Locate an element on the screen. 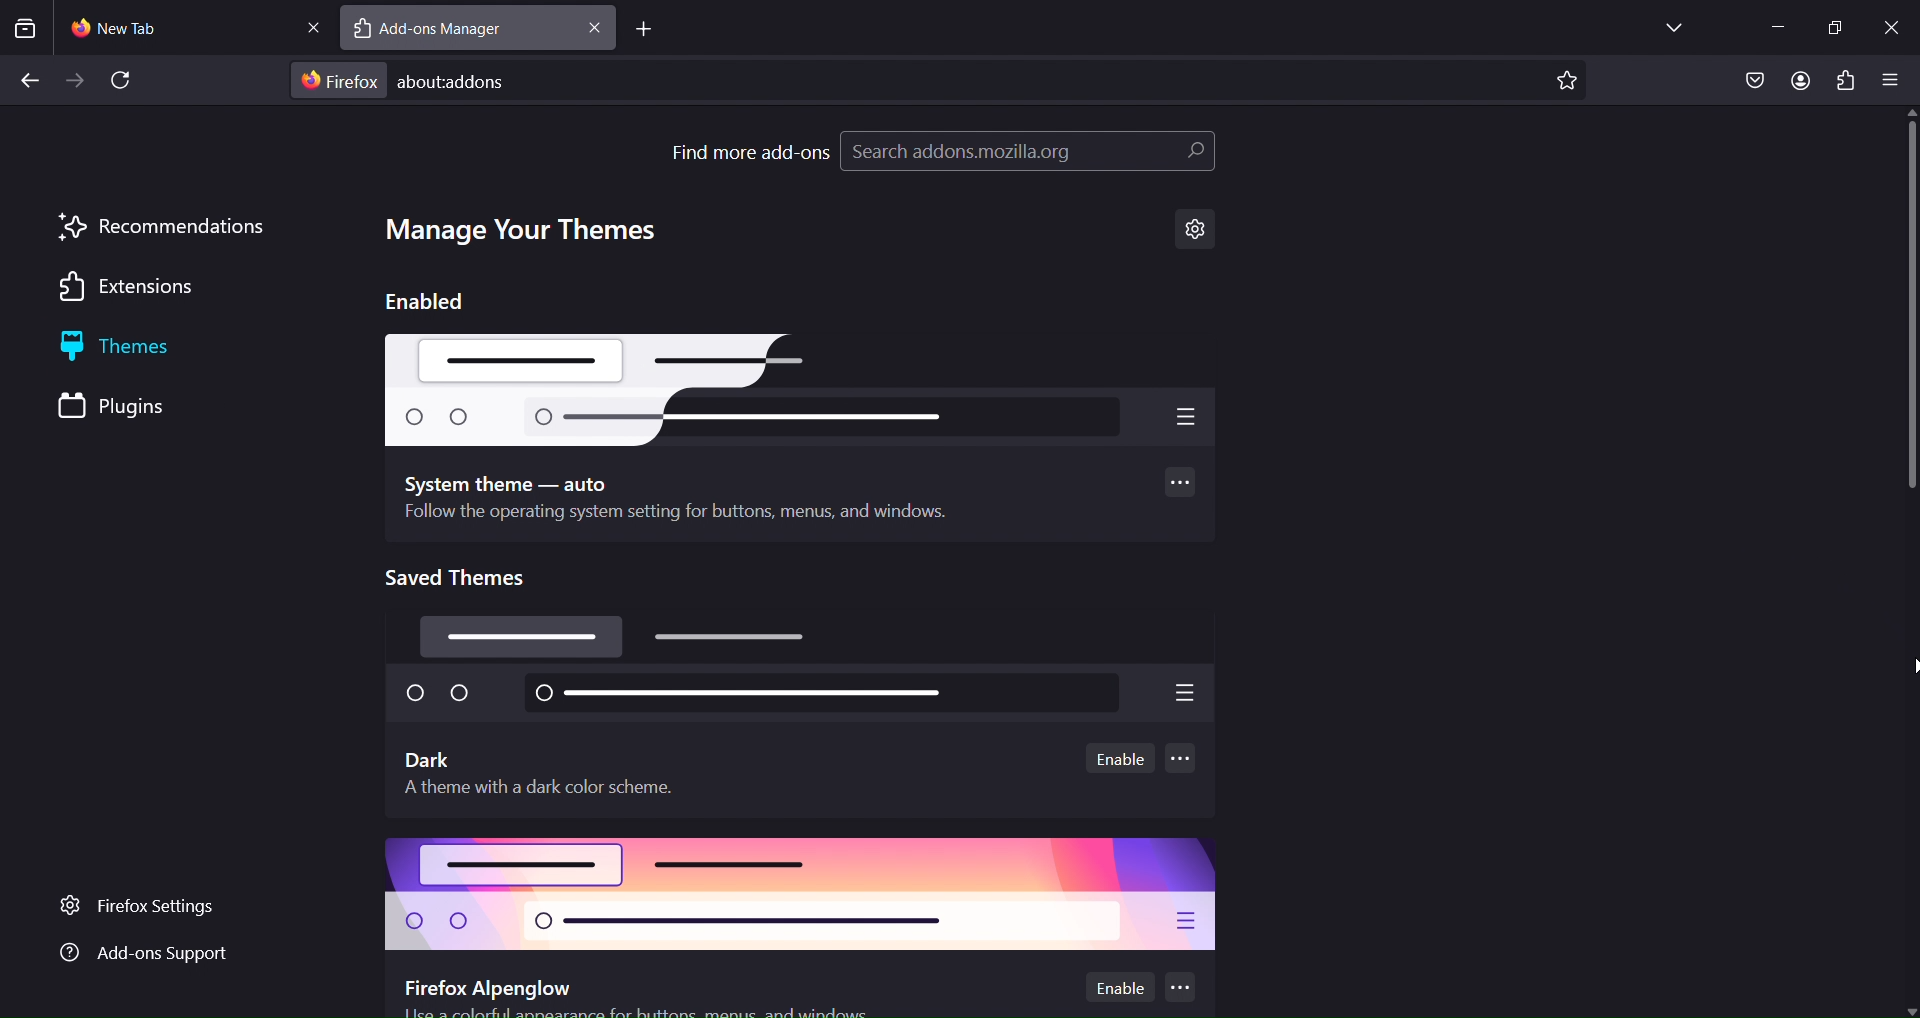 The image size is (1920, 1018). firefox is located at coordinates (340, 81).